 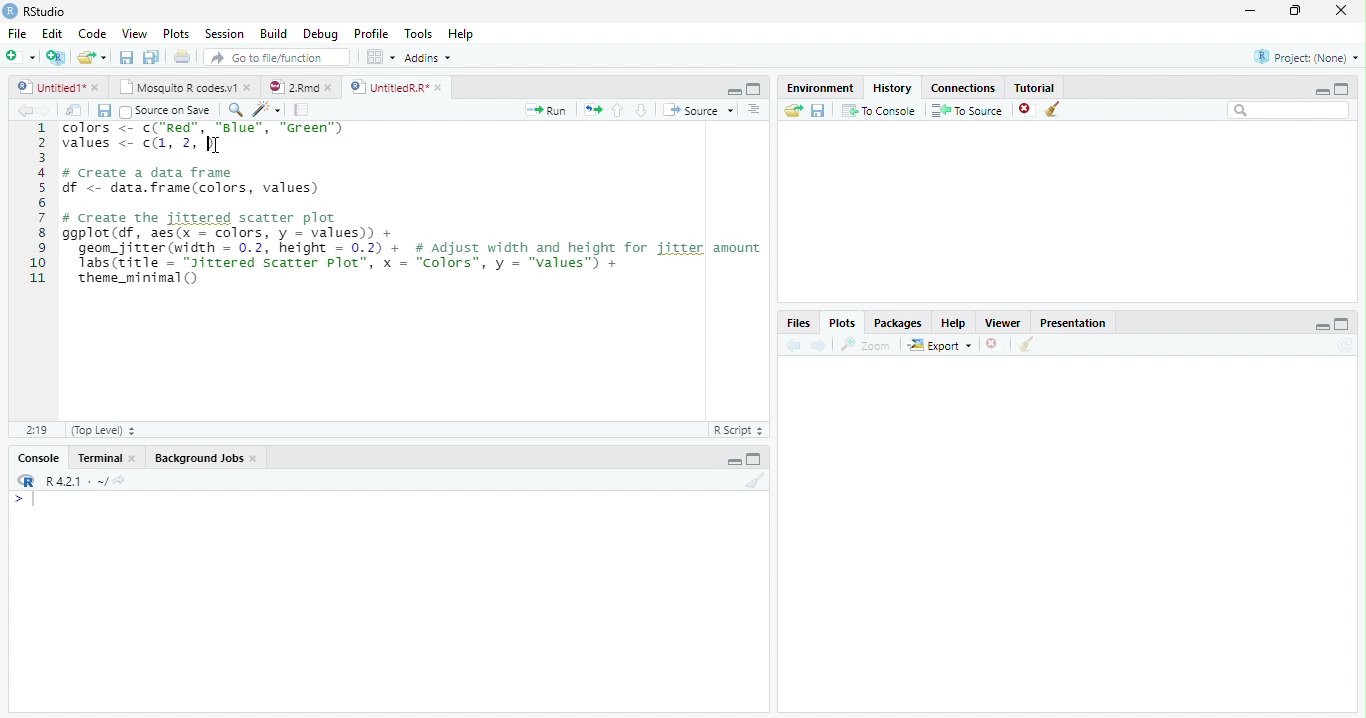 What do you see at coordinates (52, 34) in the screenshot?
I see `Edit` at bounding box center [52, 34].